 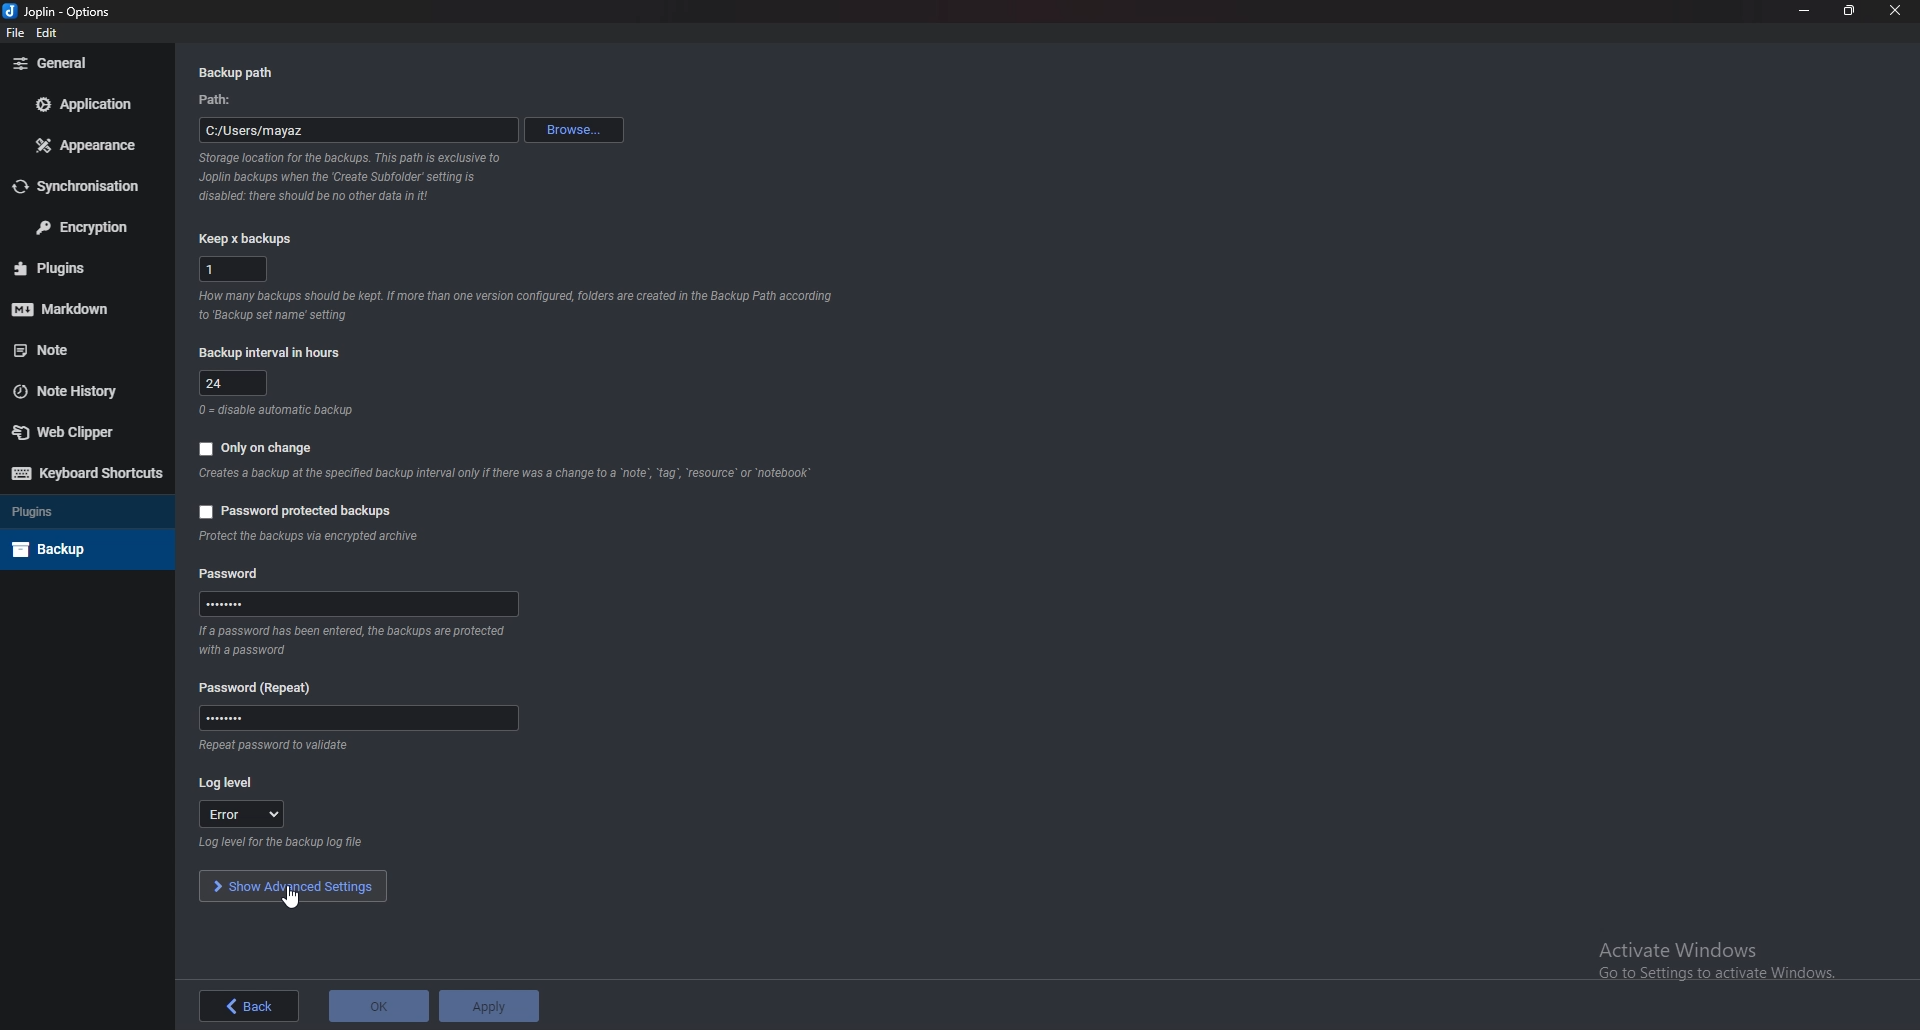 What do you see at coordinates (239, 73) in the screenshot?
I see `Back up path` at bounding box center [239, 73].